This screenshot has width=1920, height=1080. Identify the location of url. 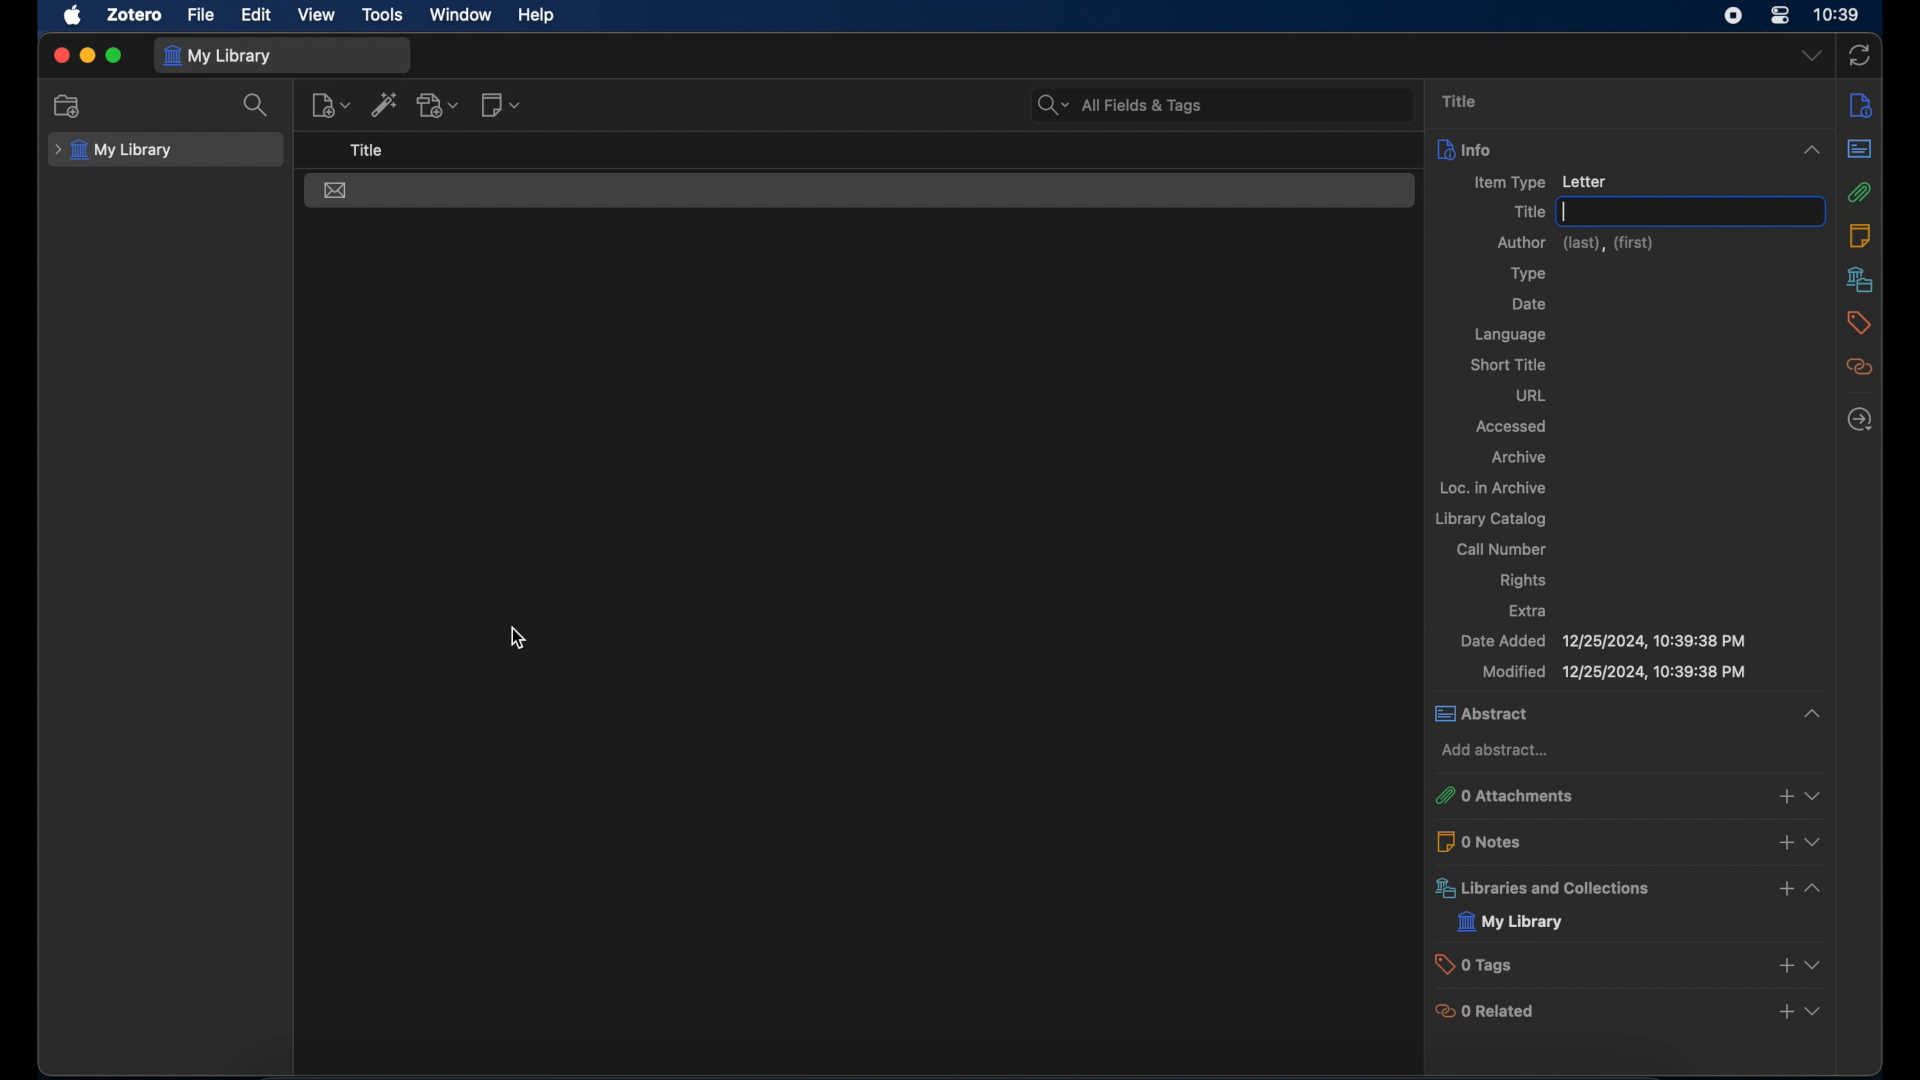
(1532, 396).